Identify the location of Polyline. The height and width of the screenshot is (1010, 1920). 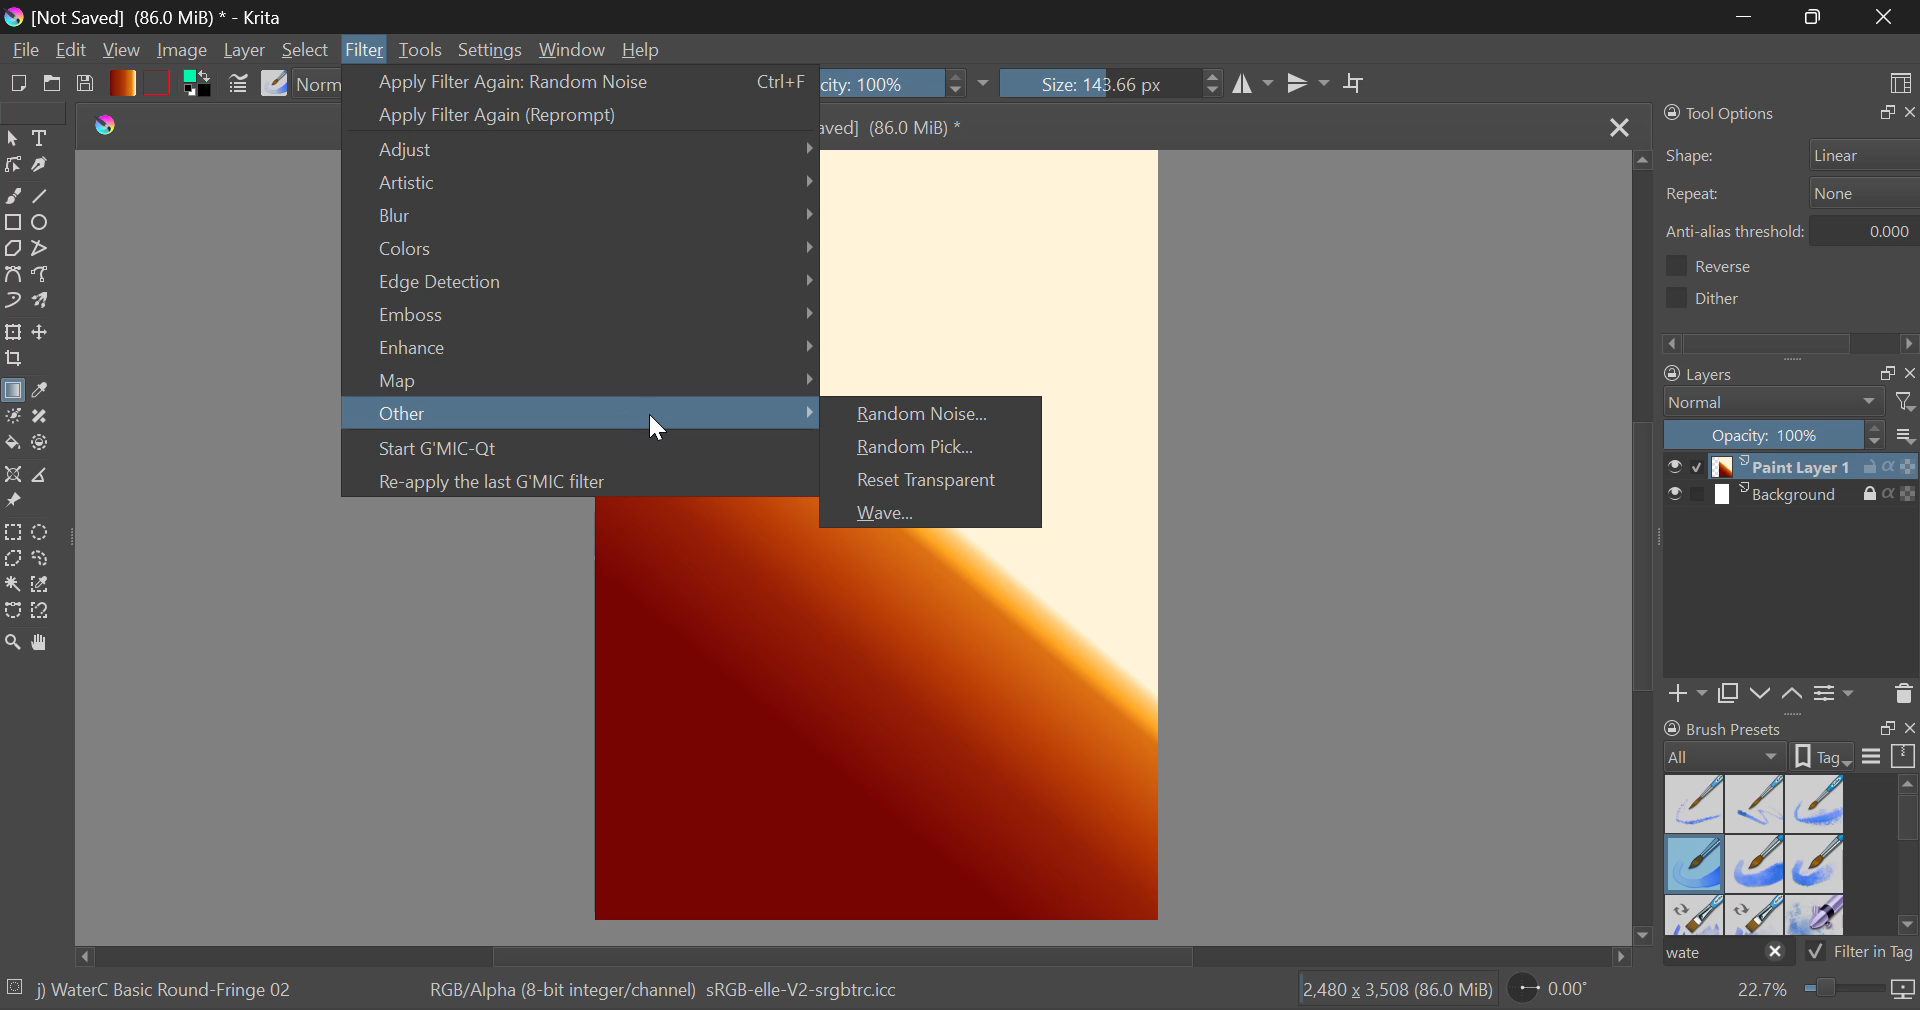
(43, 249).